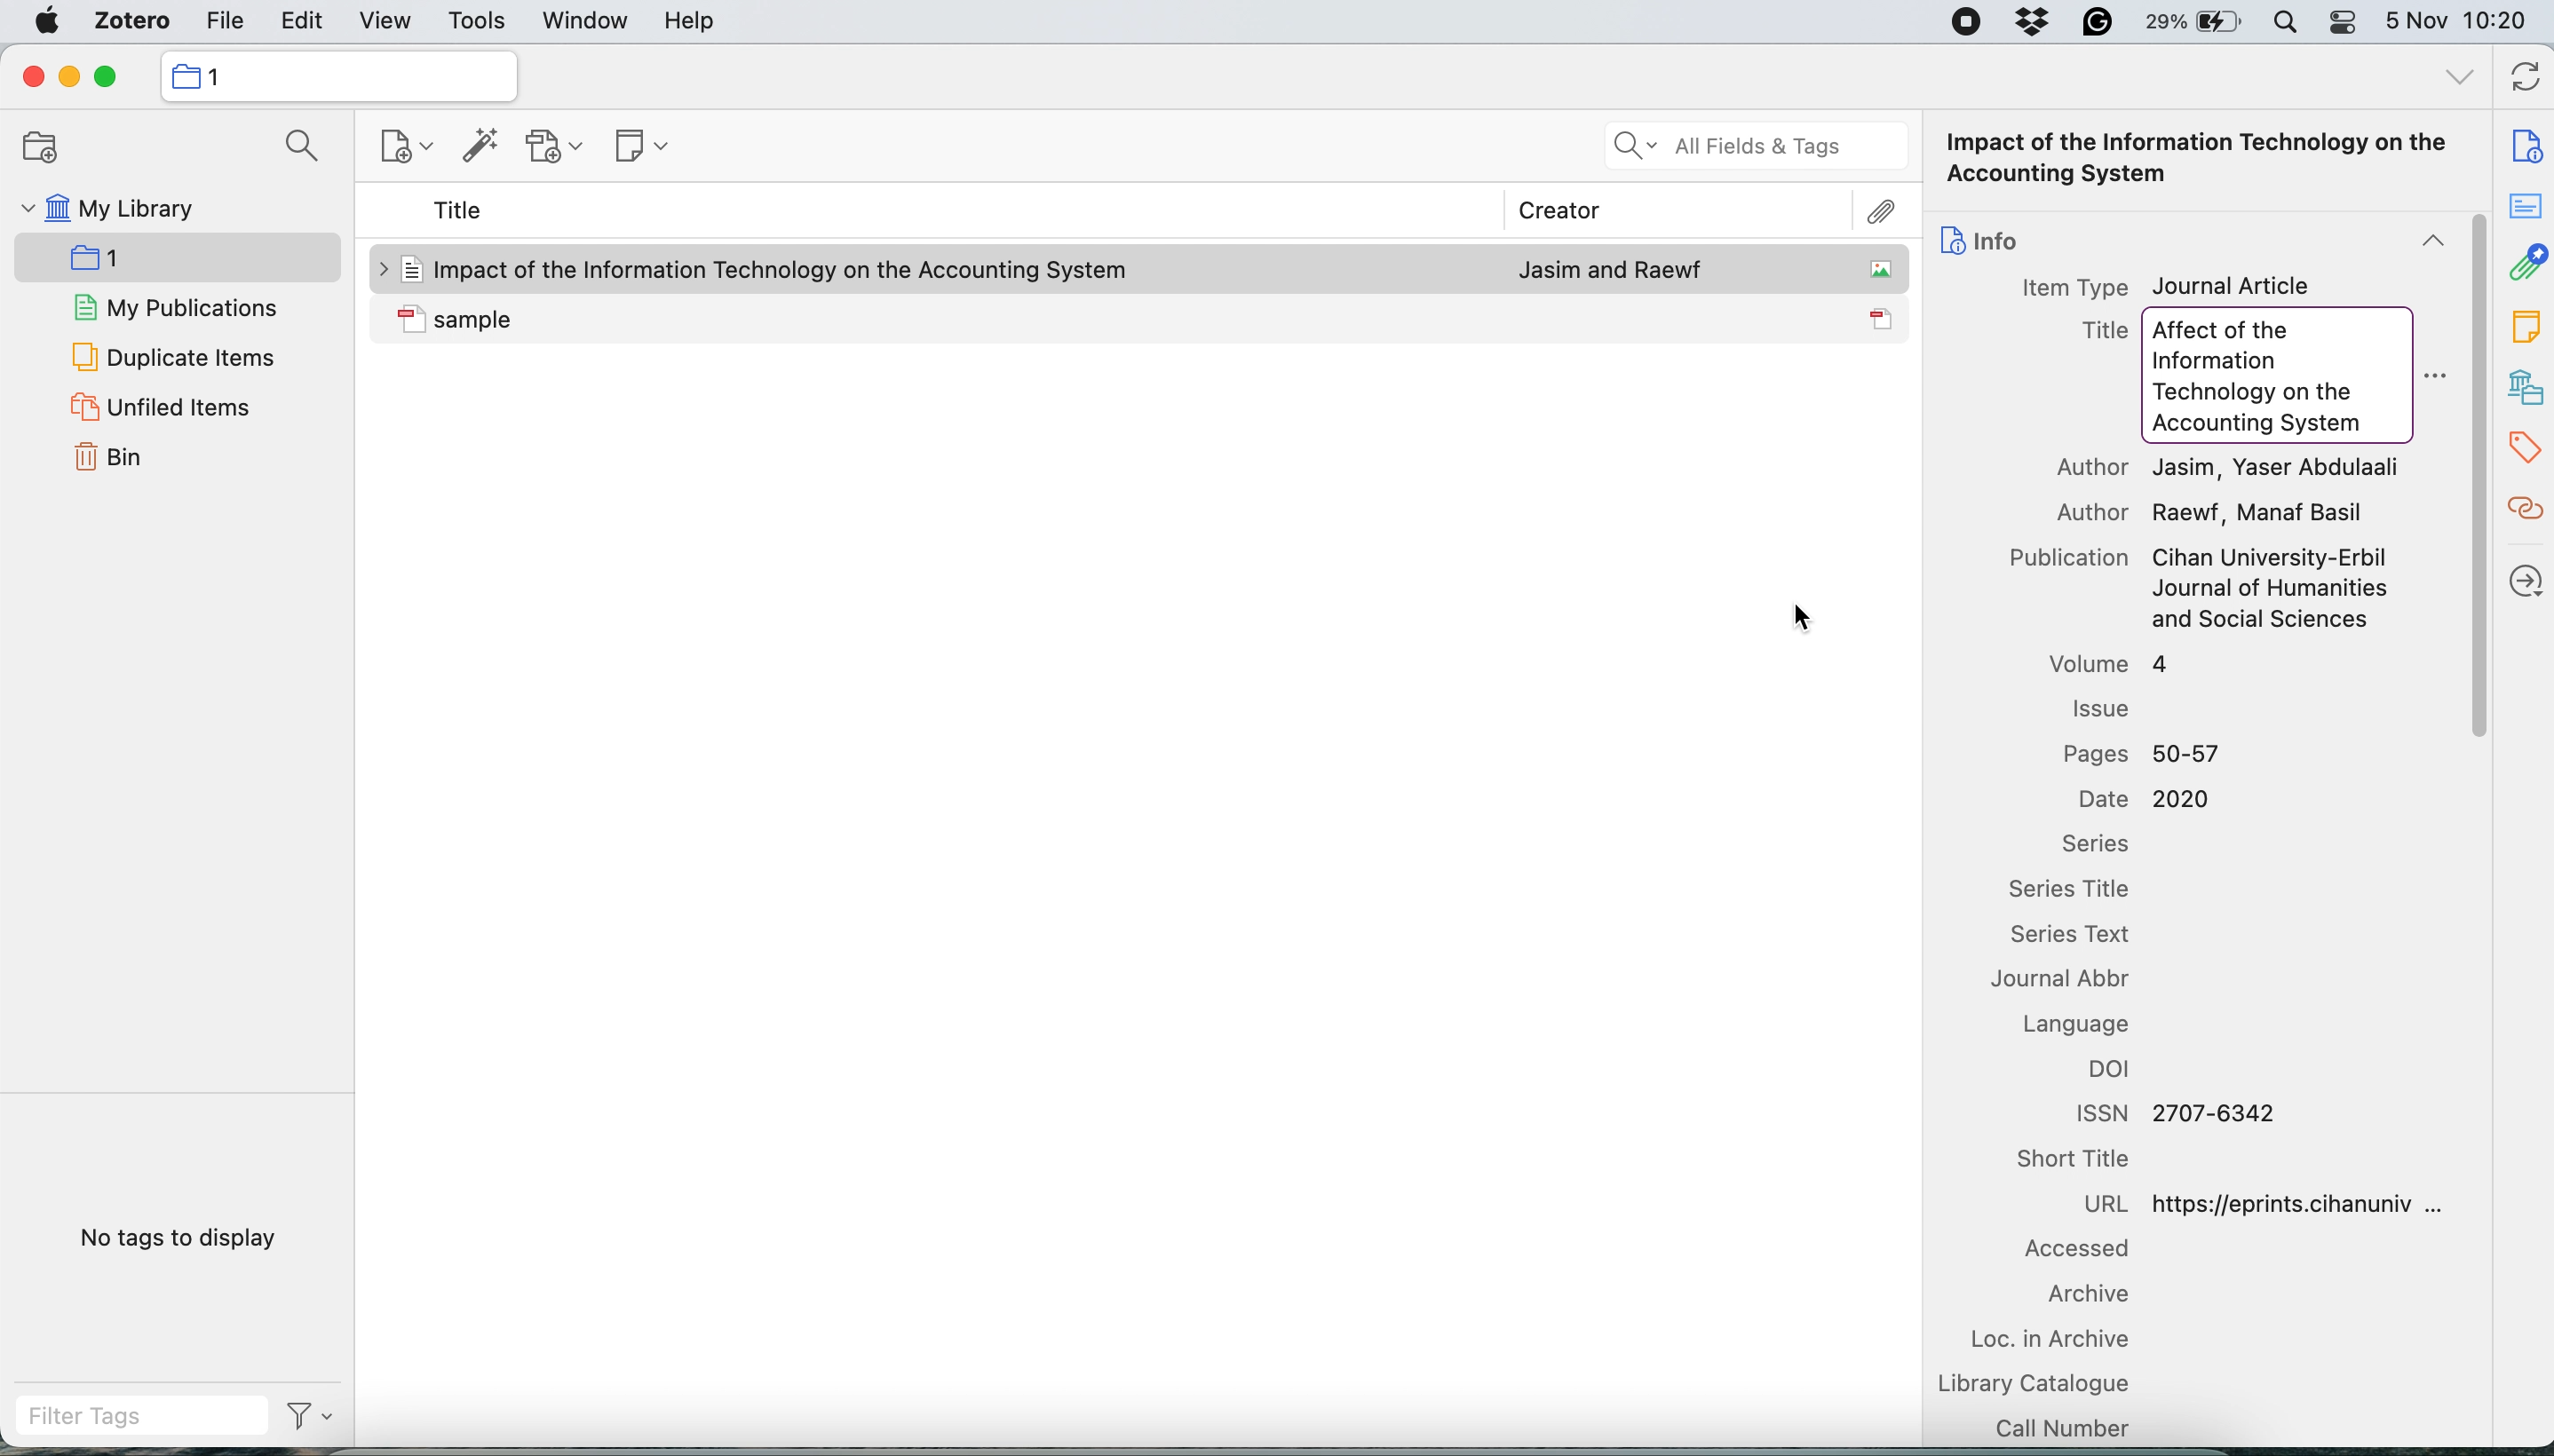  Describe the element at coordinates (2291, 24) in the screenshot. I see `spotlight search` at that location.